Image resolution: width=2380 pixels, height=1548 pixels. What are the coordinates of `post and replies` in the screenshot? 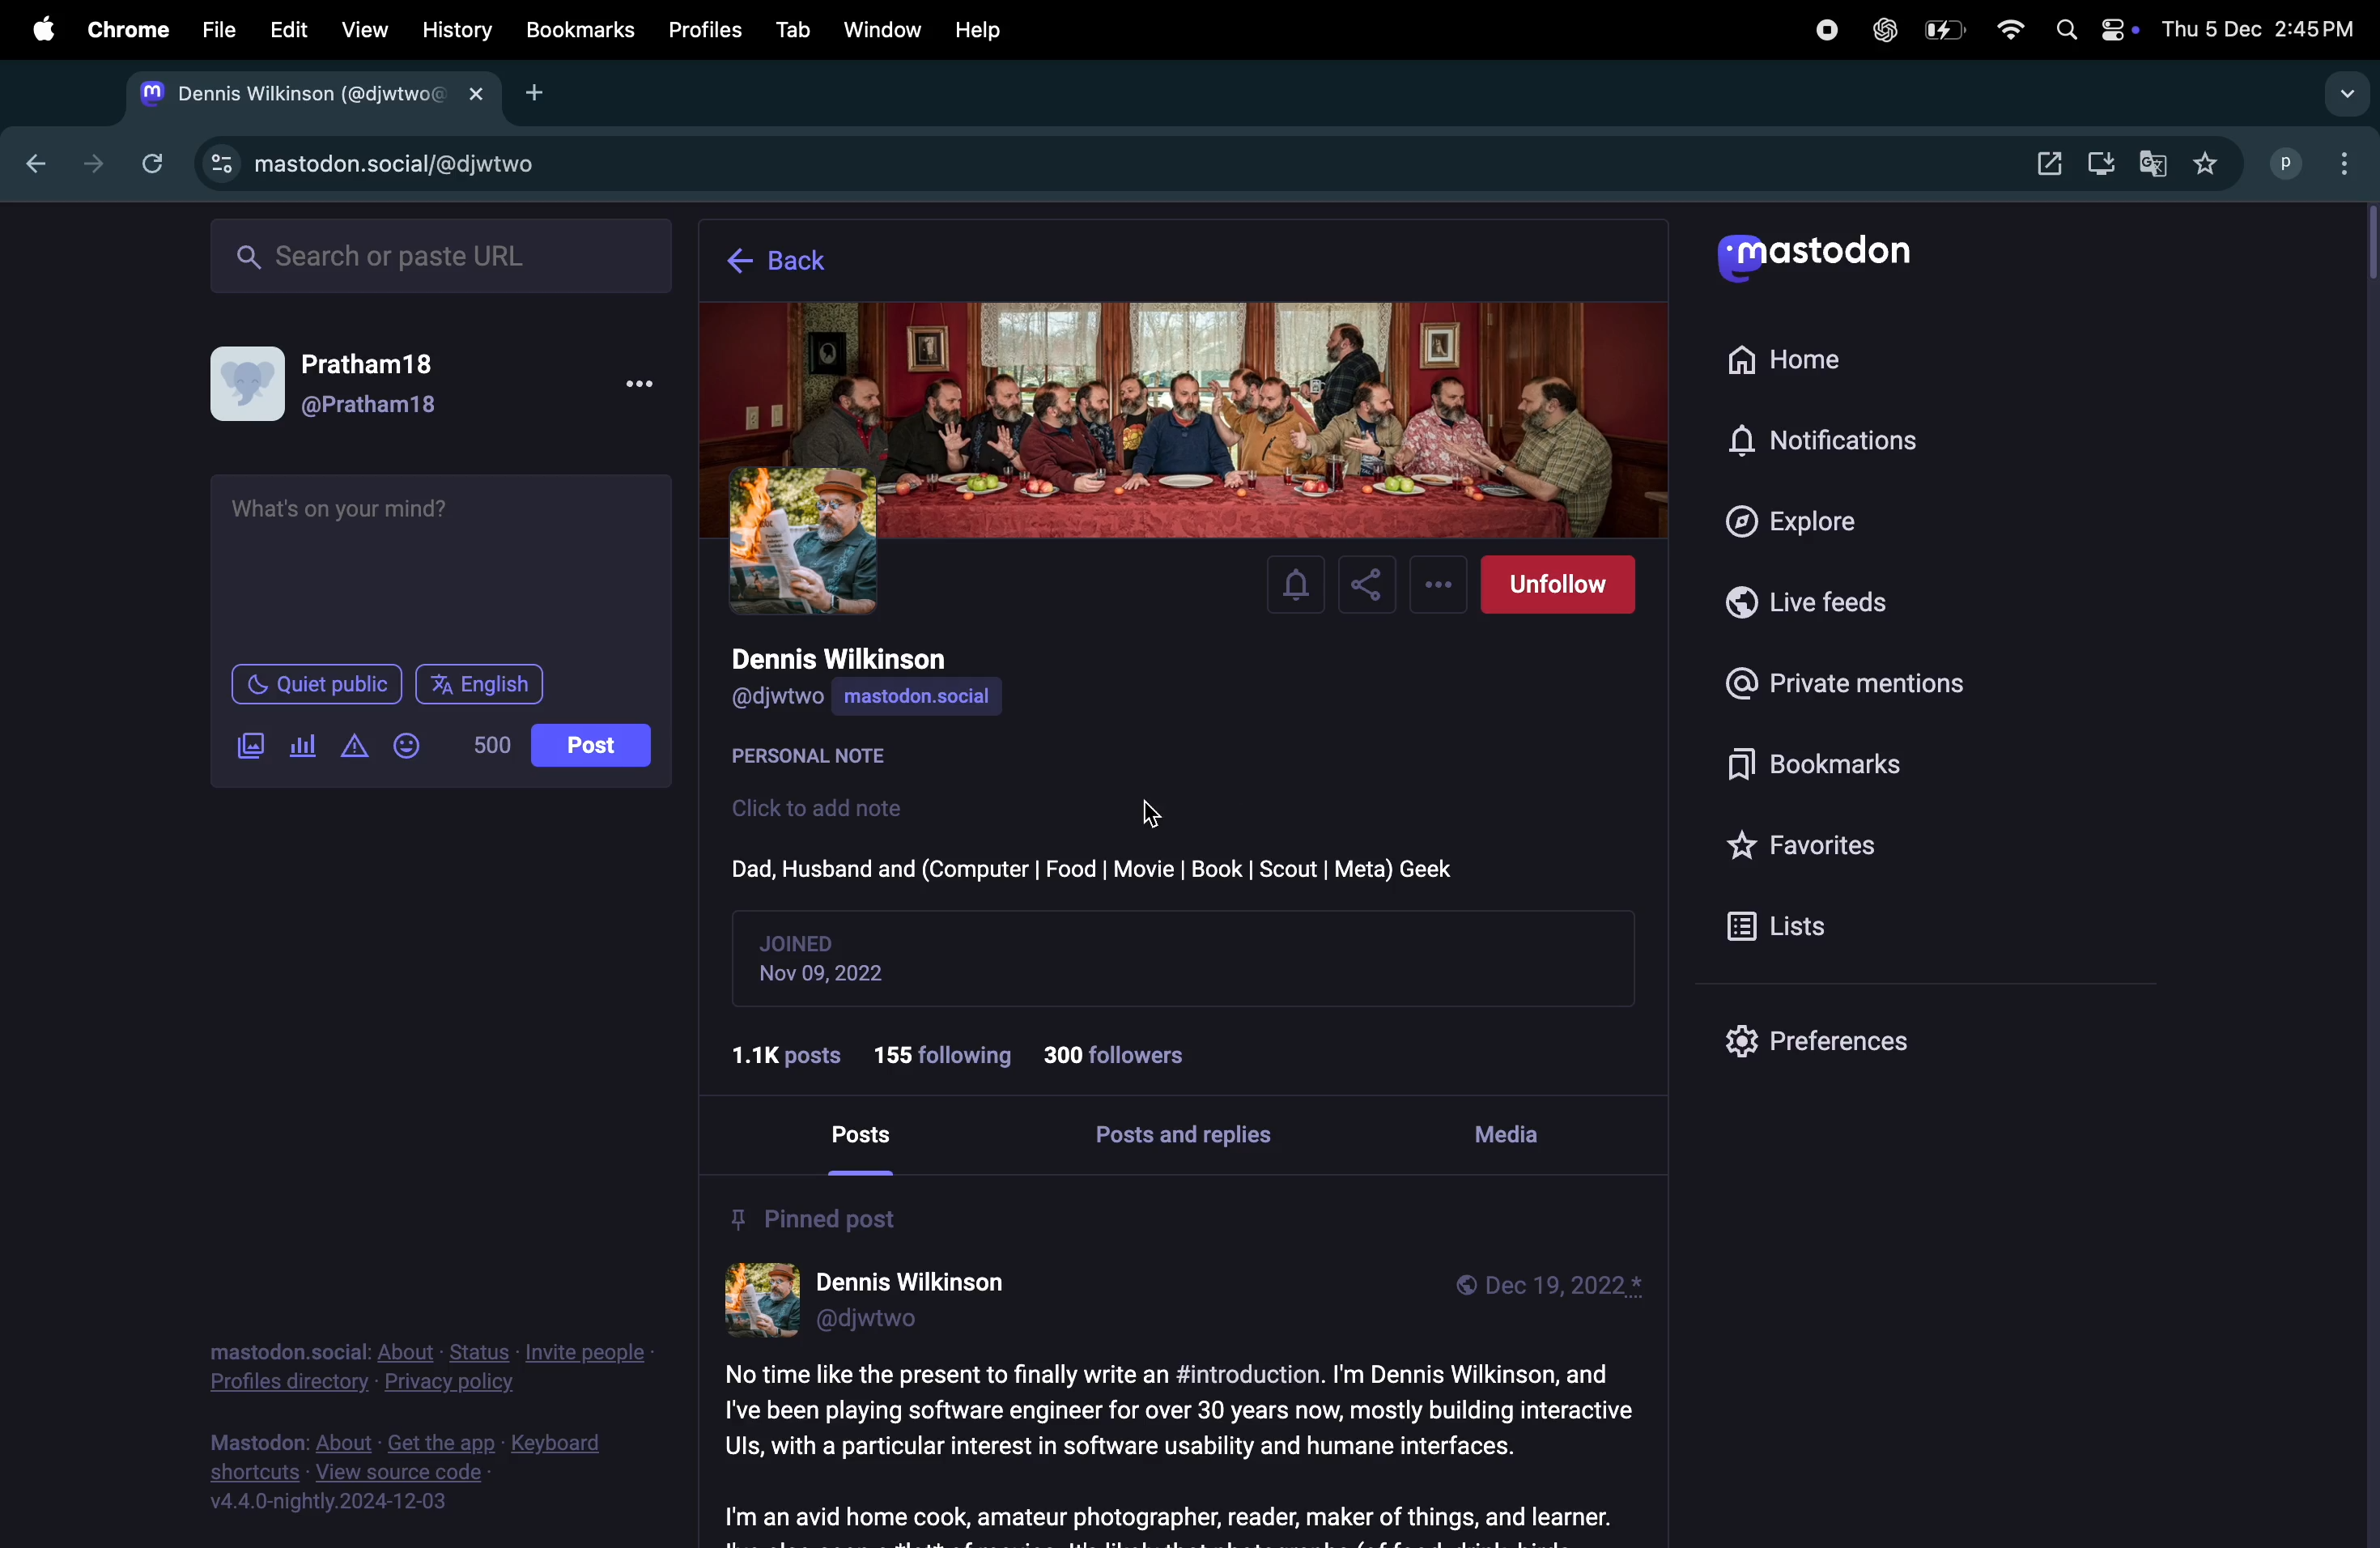 It's located at (1195, 1138).